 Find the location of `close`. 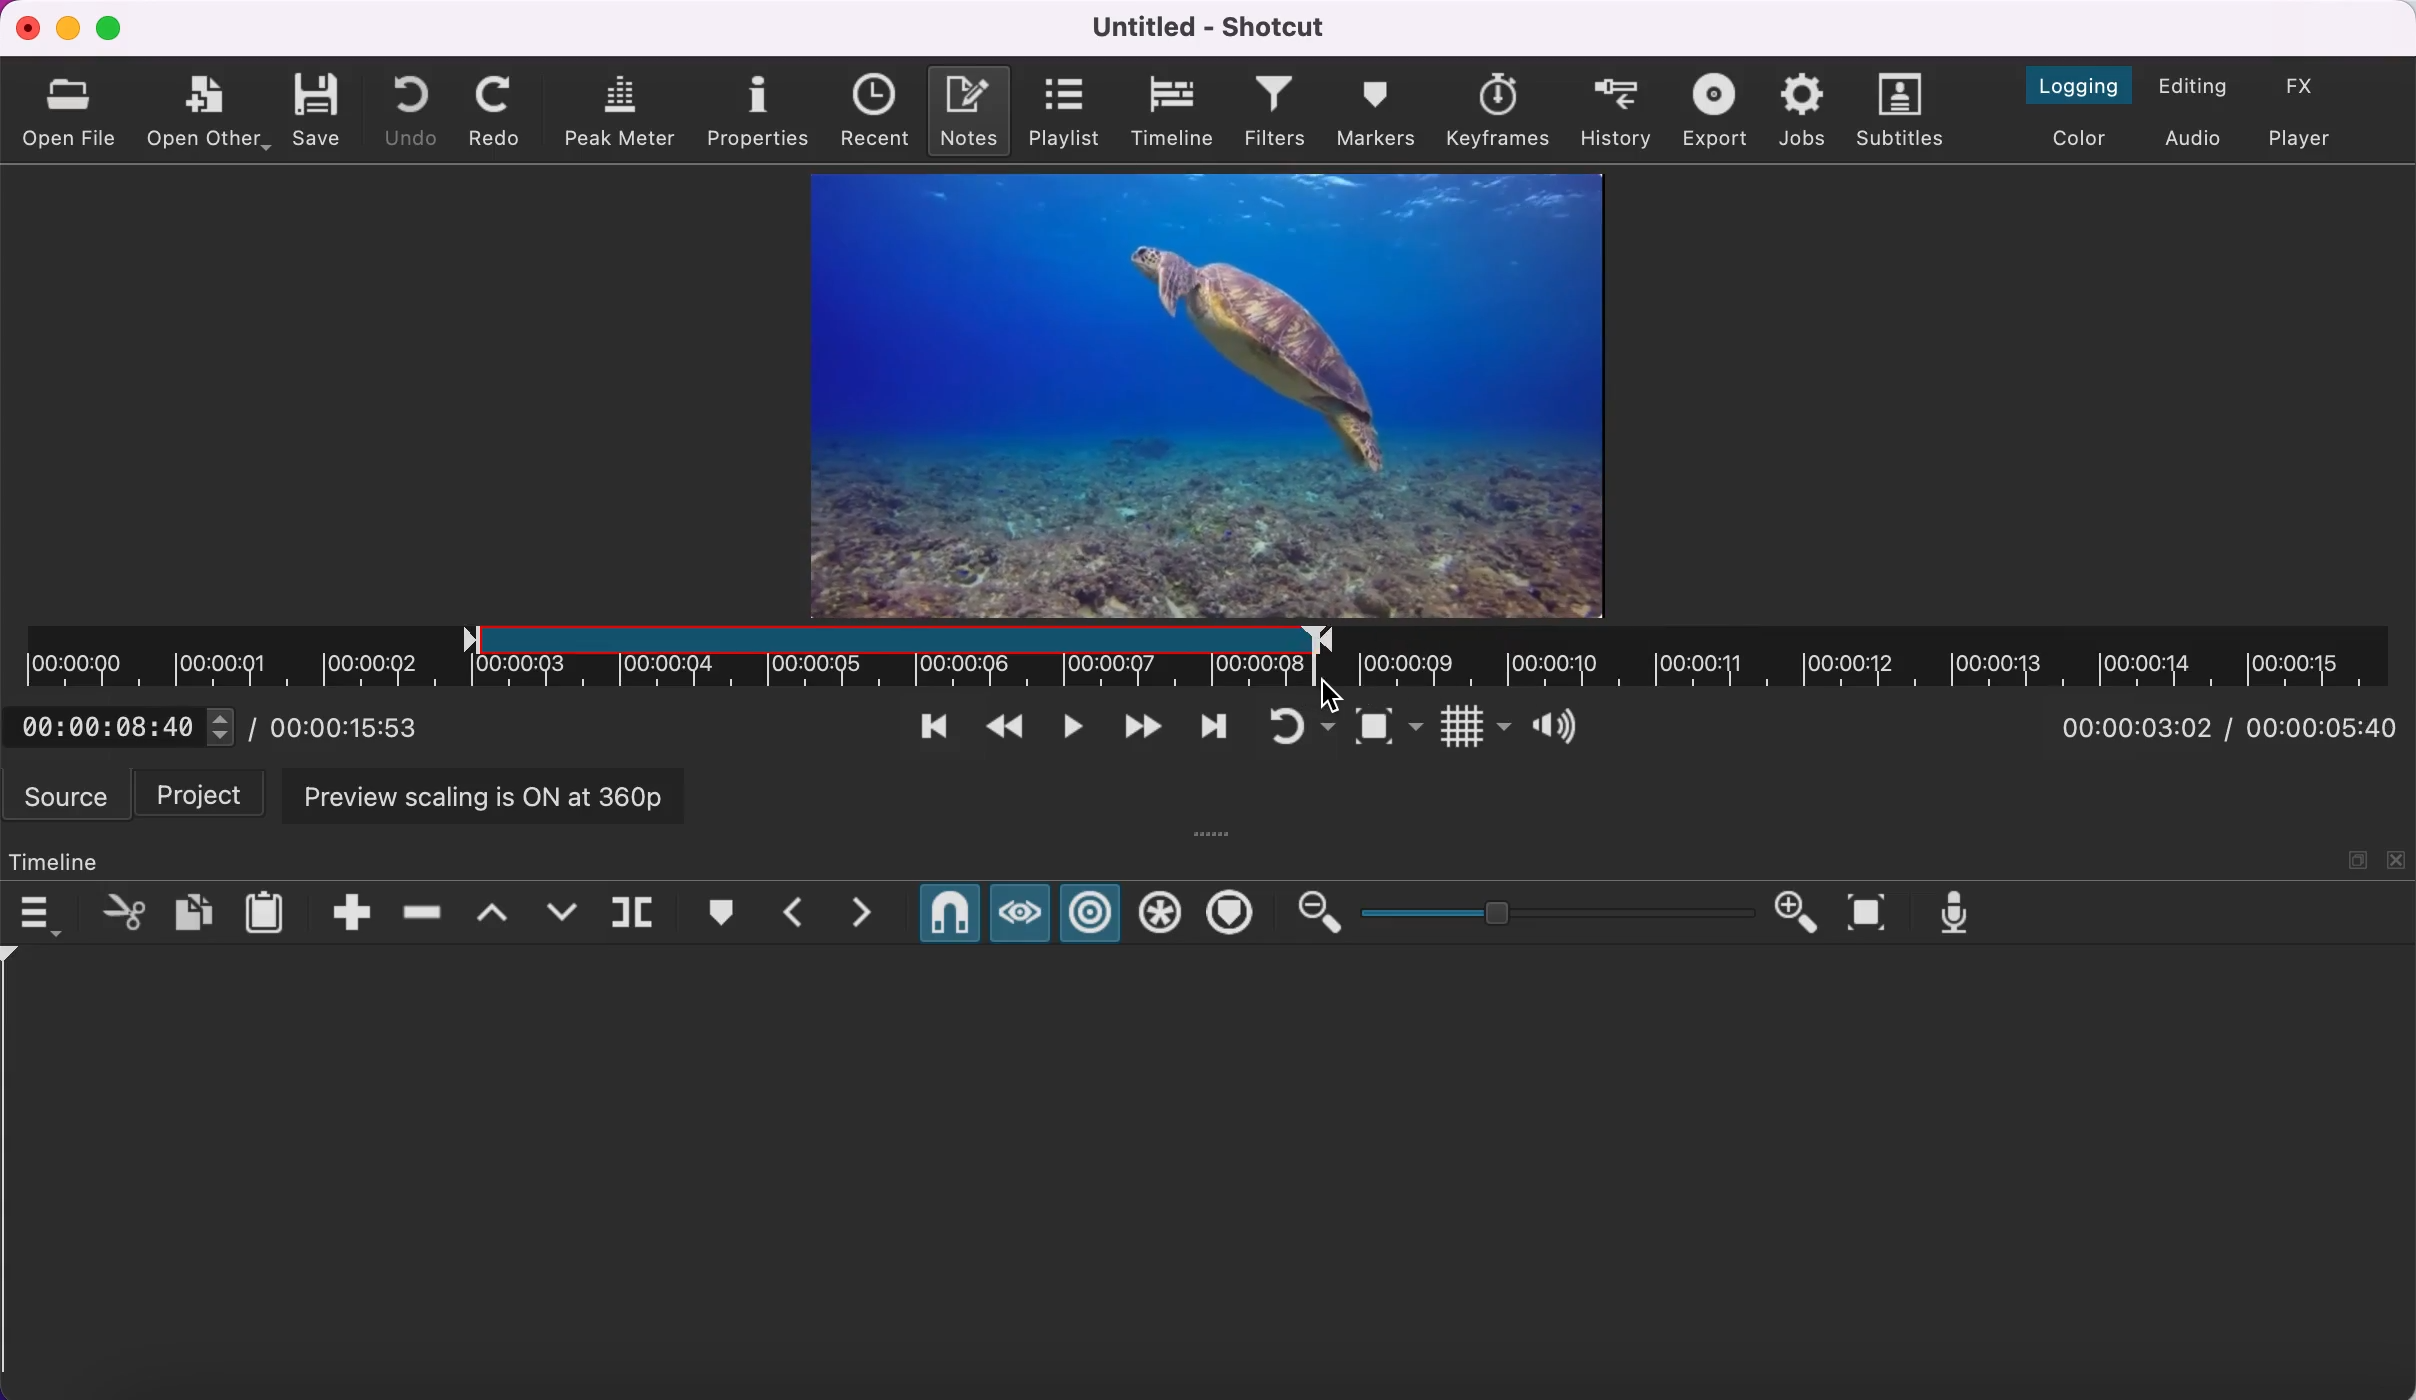

close is located at coordinates (24, 27).